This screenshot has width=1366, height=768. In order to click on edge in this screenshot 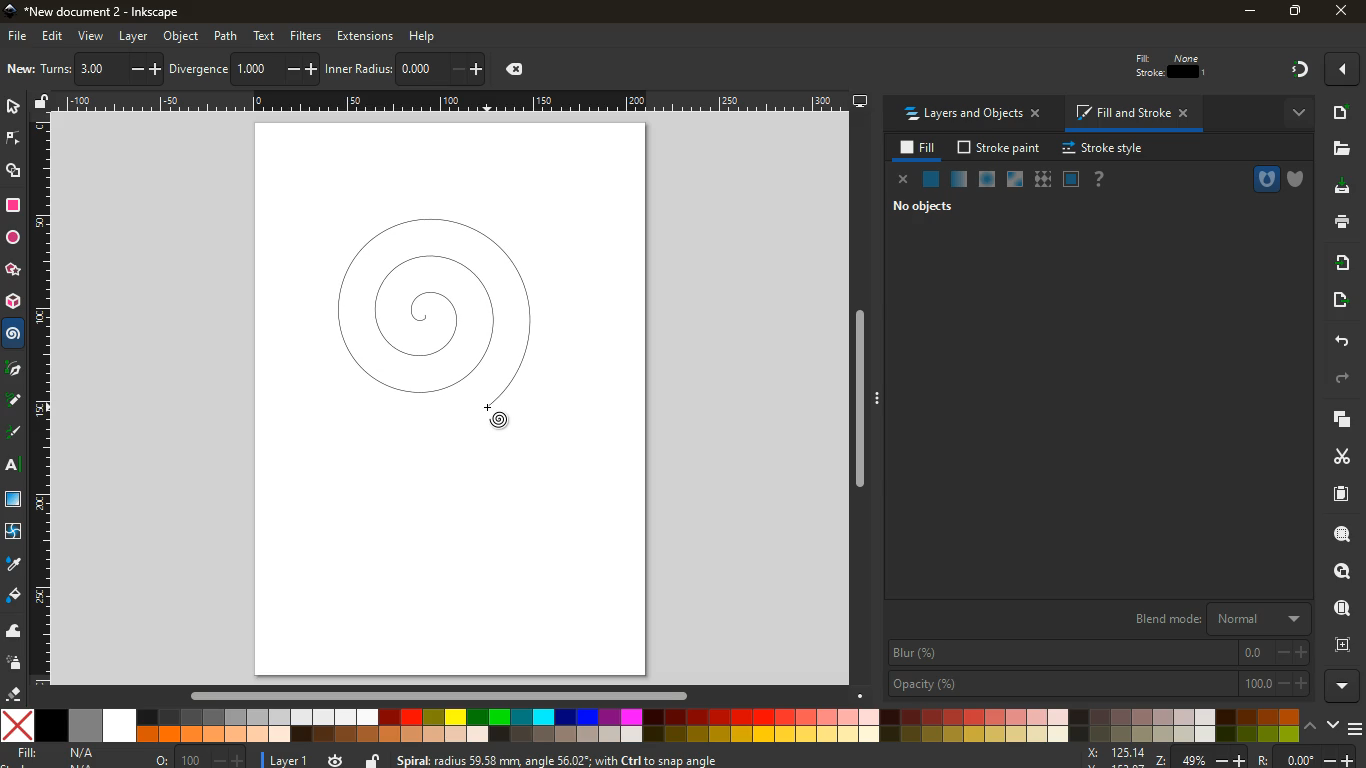, I will do `click(12, 141)`.